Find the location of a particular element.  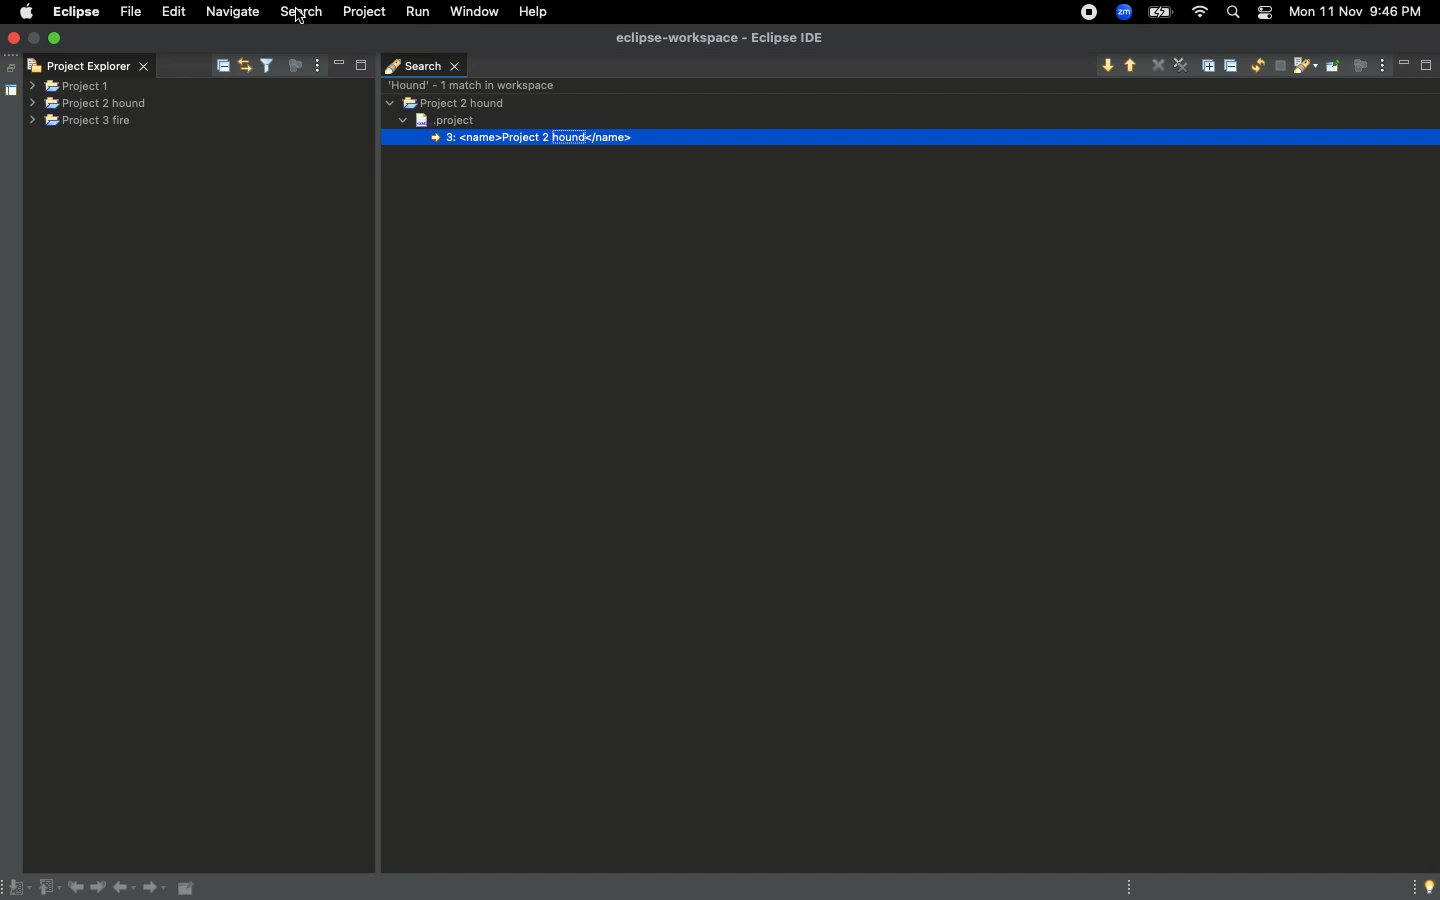

Project is located at coordinates (453, 119).